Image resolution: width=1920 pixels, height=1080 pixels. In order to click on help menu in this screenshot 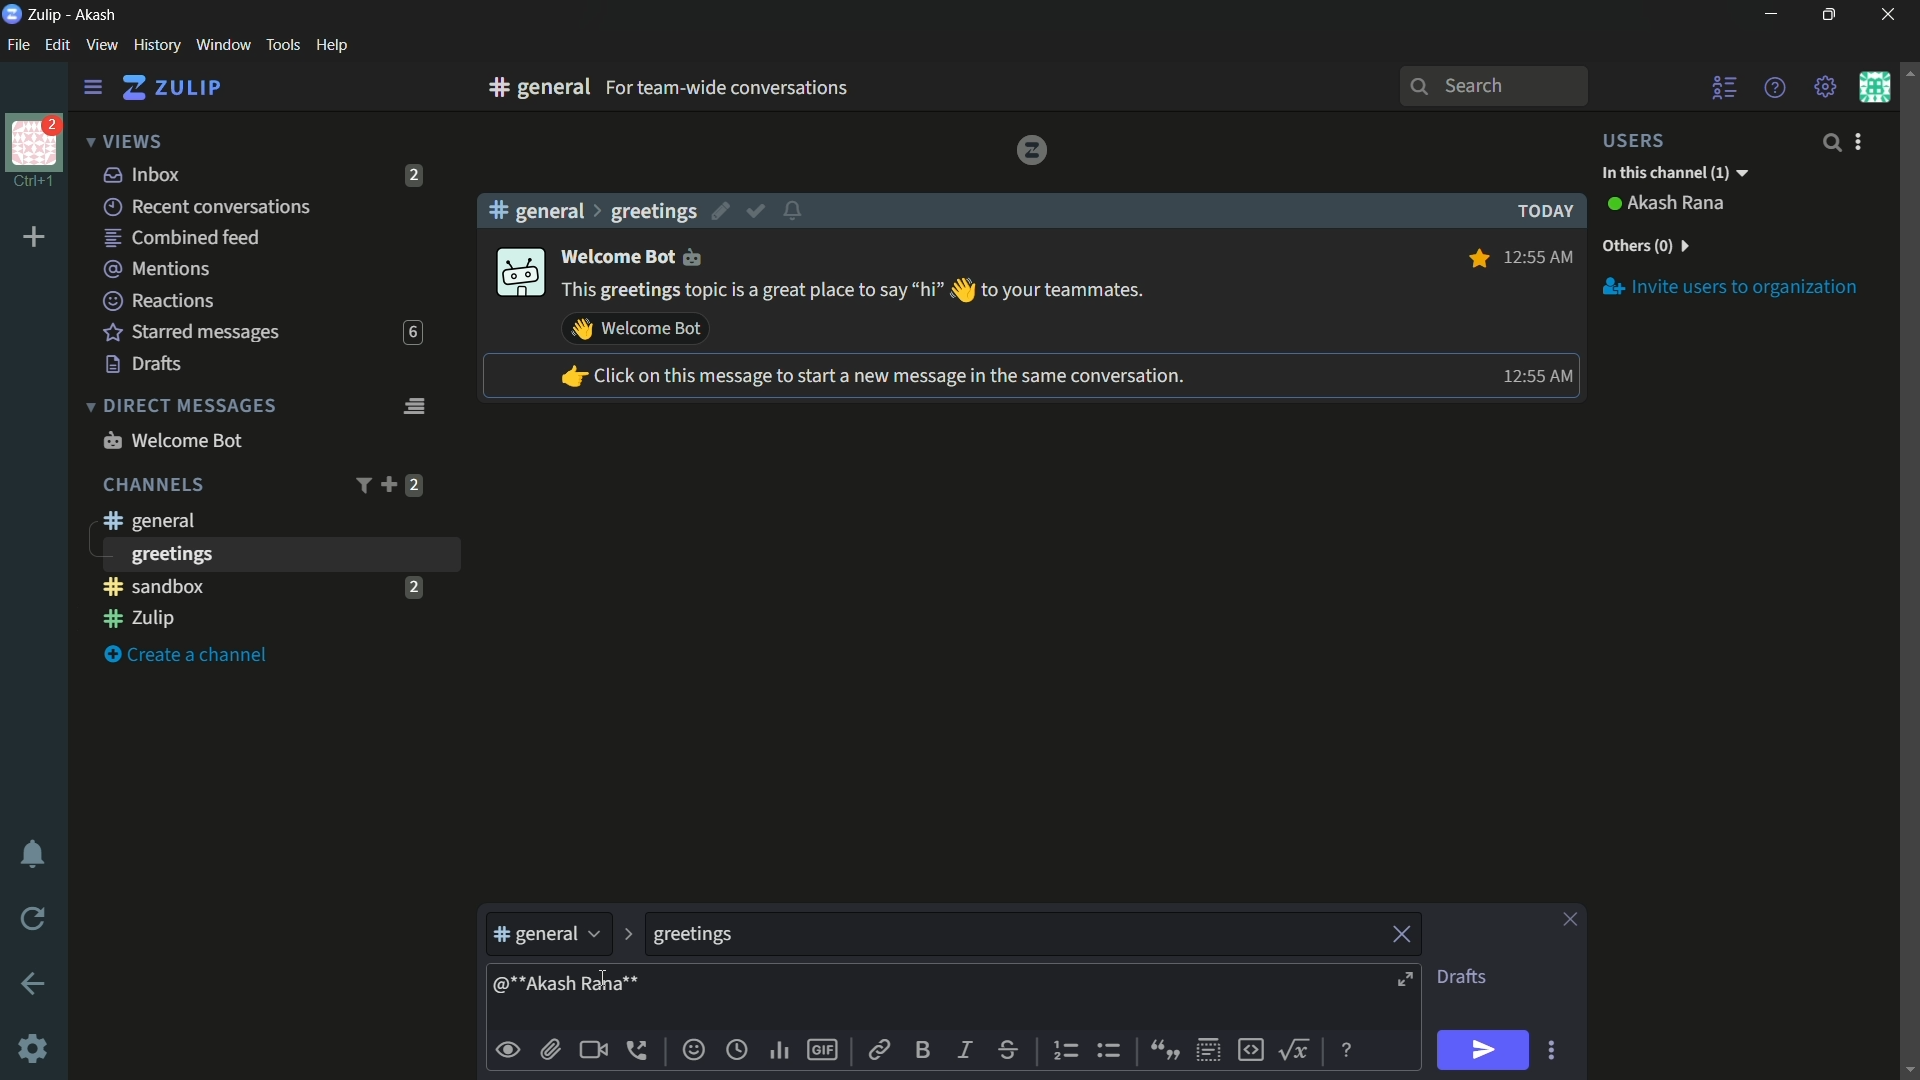, I will do `click(331, 46)`.